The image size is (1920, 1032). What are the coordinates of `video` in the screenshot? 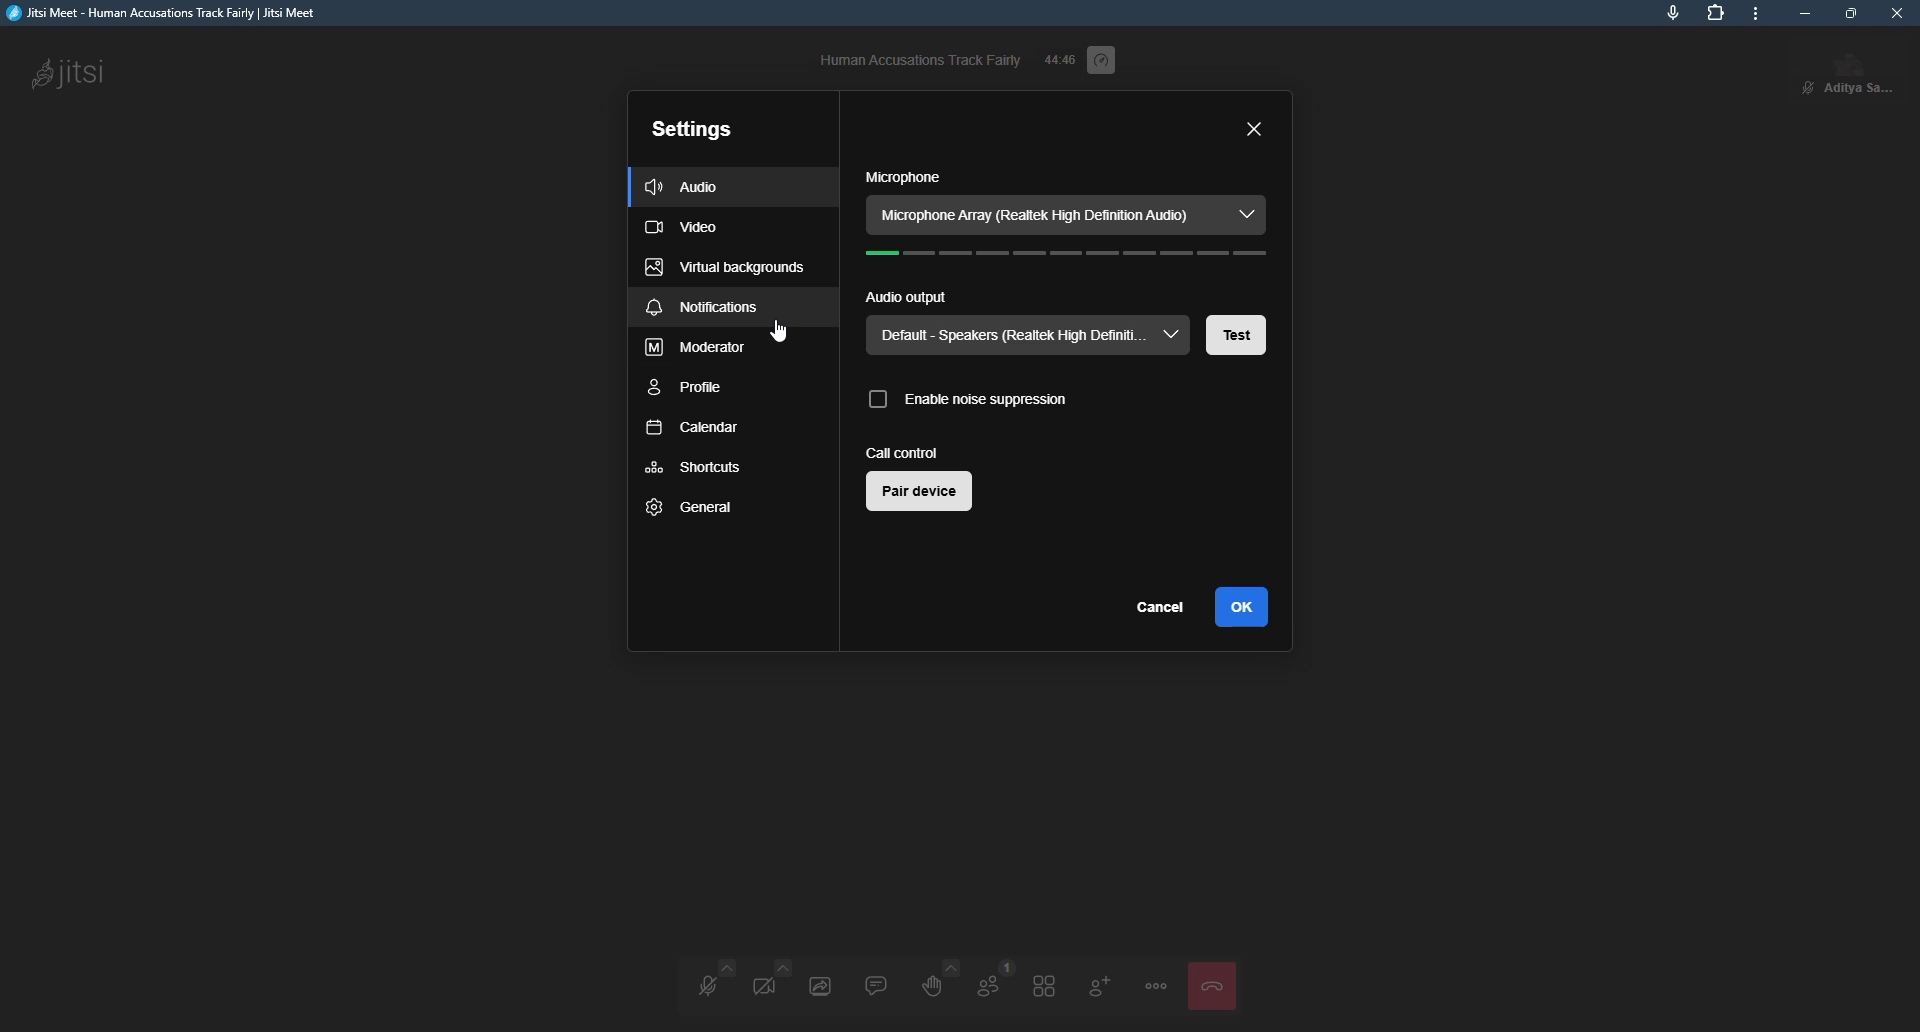 It's located at (684, 229).